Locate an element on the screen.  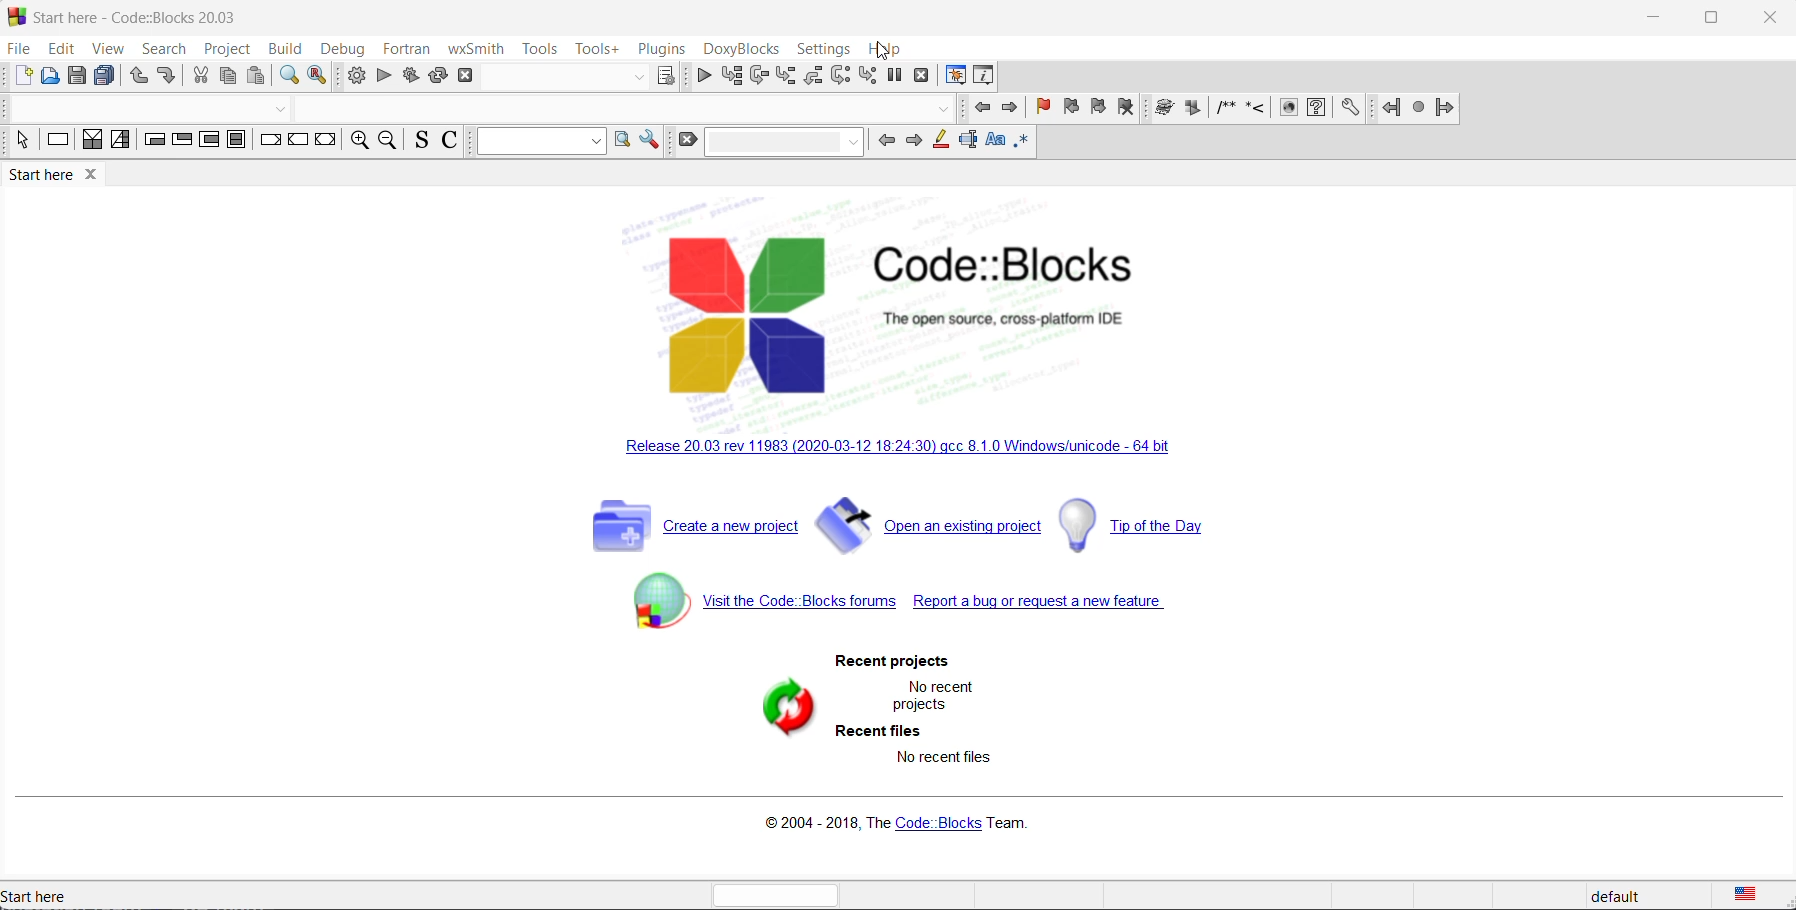
block instruction is located at coordinates (236, 141).